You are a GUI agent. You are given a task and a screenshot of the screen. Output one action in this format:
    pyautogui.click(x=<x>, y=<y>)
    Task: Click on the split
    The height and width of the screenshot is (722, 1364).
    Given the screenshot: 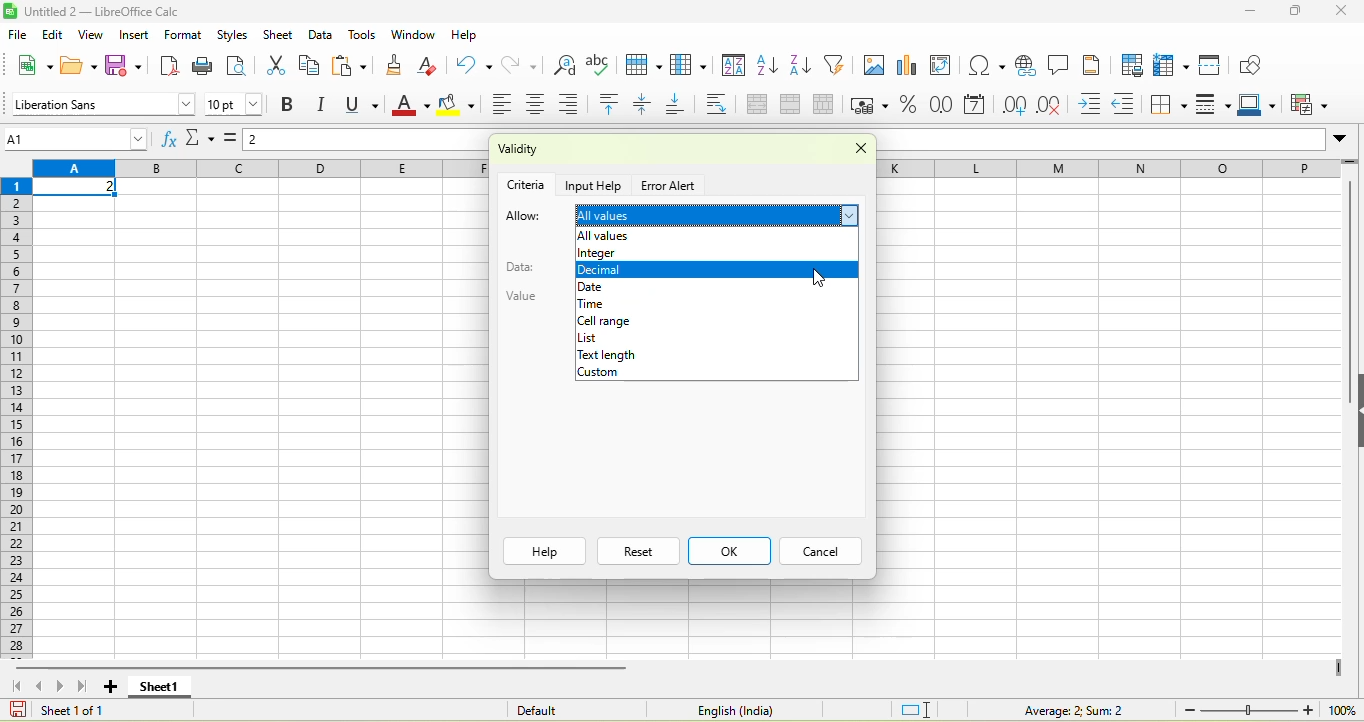 What is the action you would take?
    pyautogui.click(x=828, y=105)
    